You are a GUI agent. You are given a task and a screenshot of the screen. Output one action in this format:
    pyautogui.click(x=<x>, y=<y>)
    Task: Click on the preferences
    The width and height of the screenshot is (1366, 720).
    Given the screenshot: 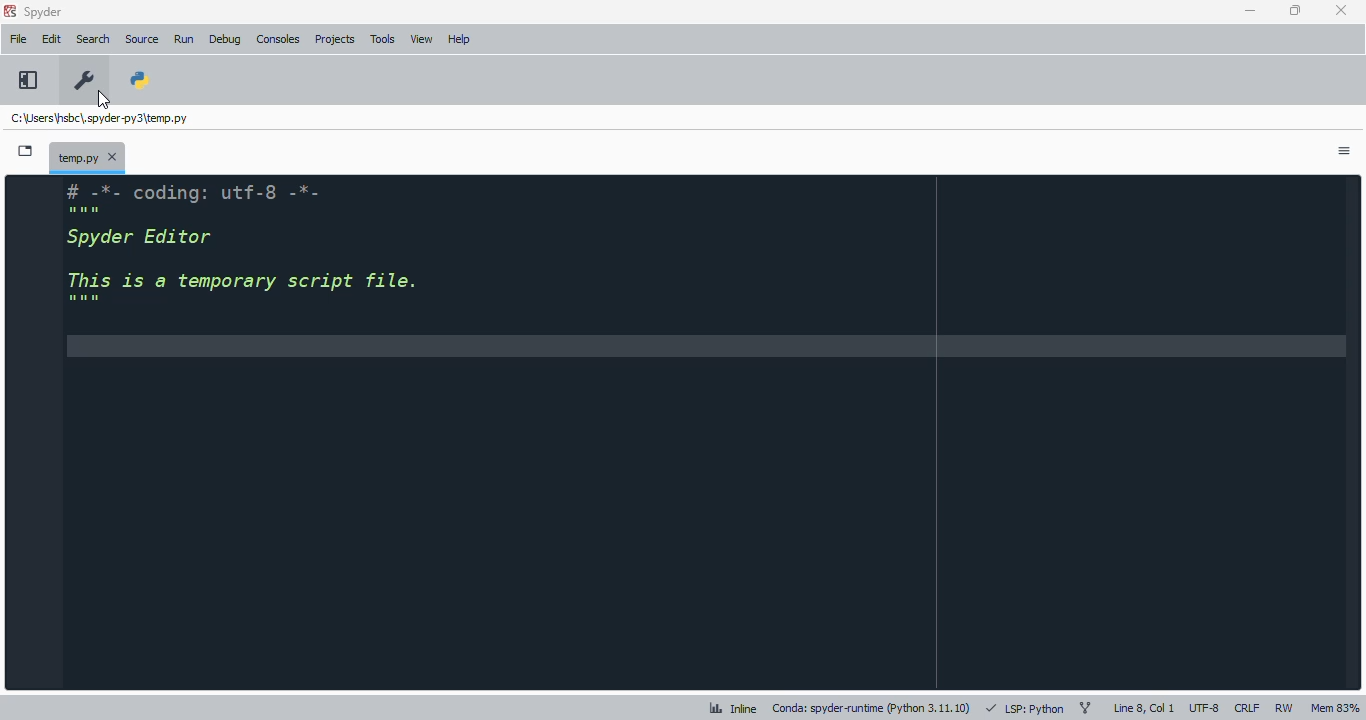 What is the action you would take?
    pyautogui.click(x=83, y=80)
    